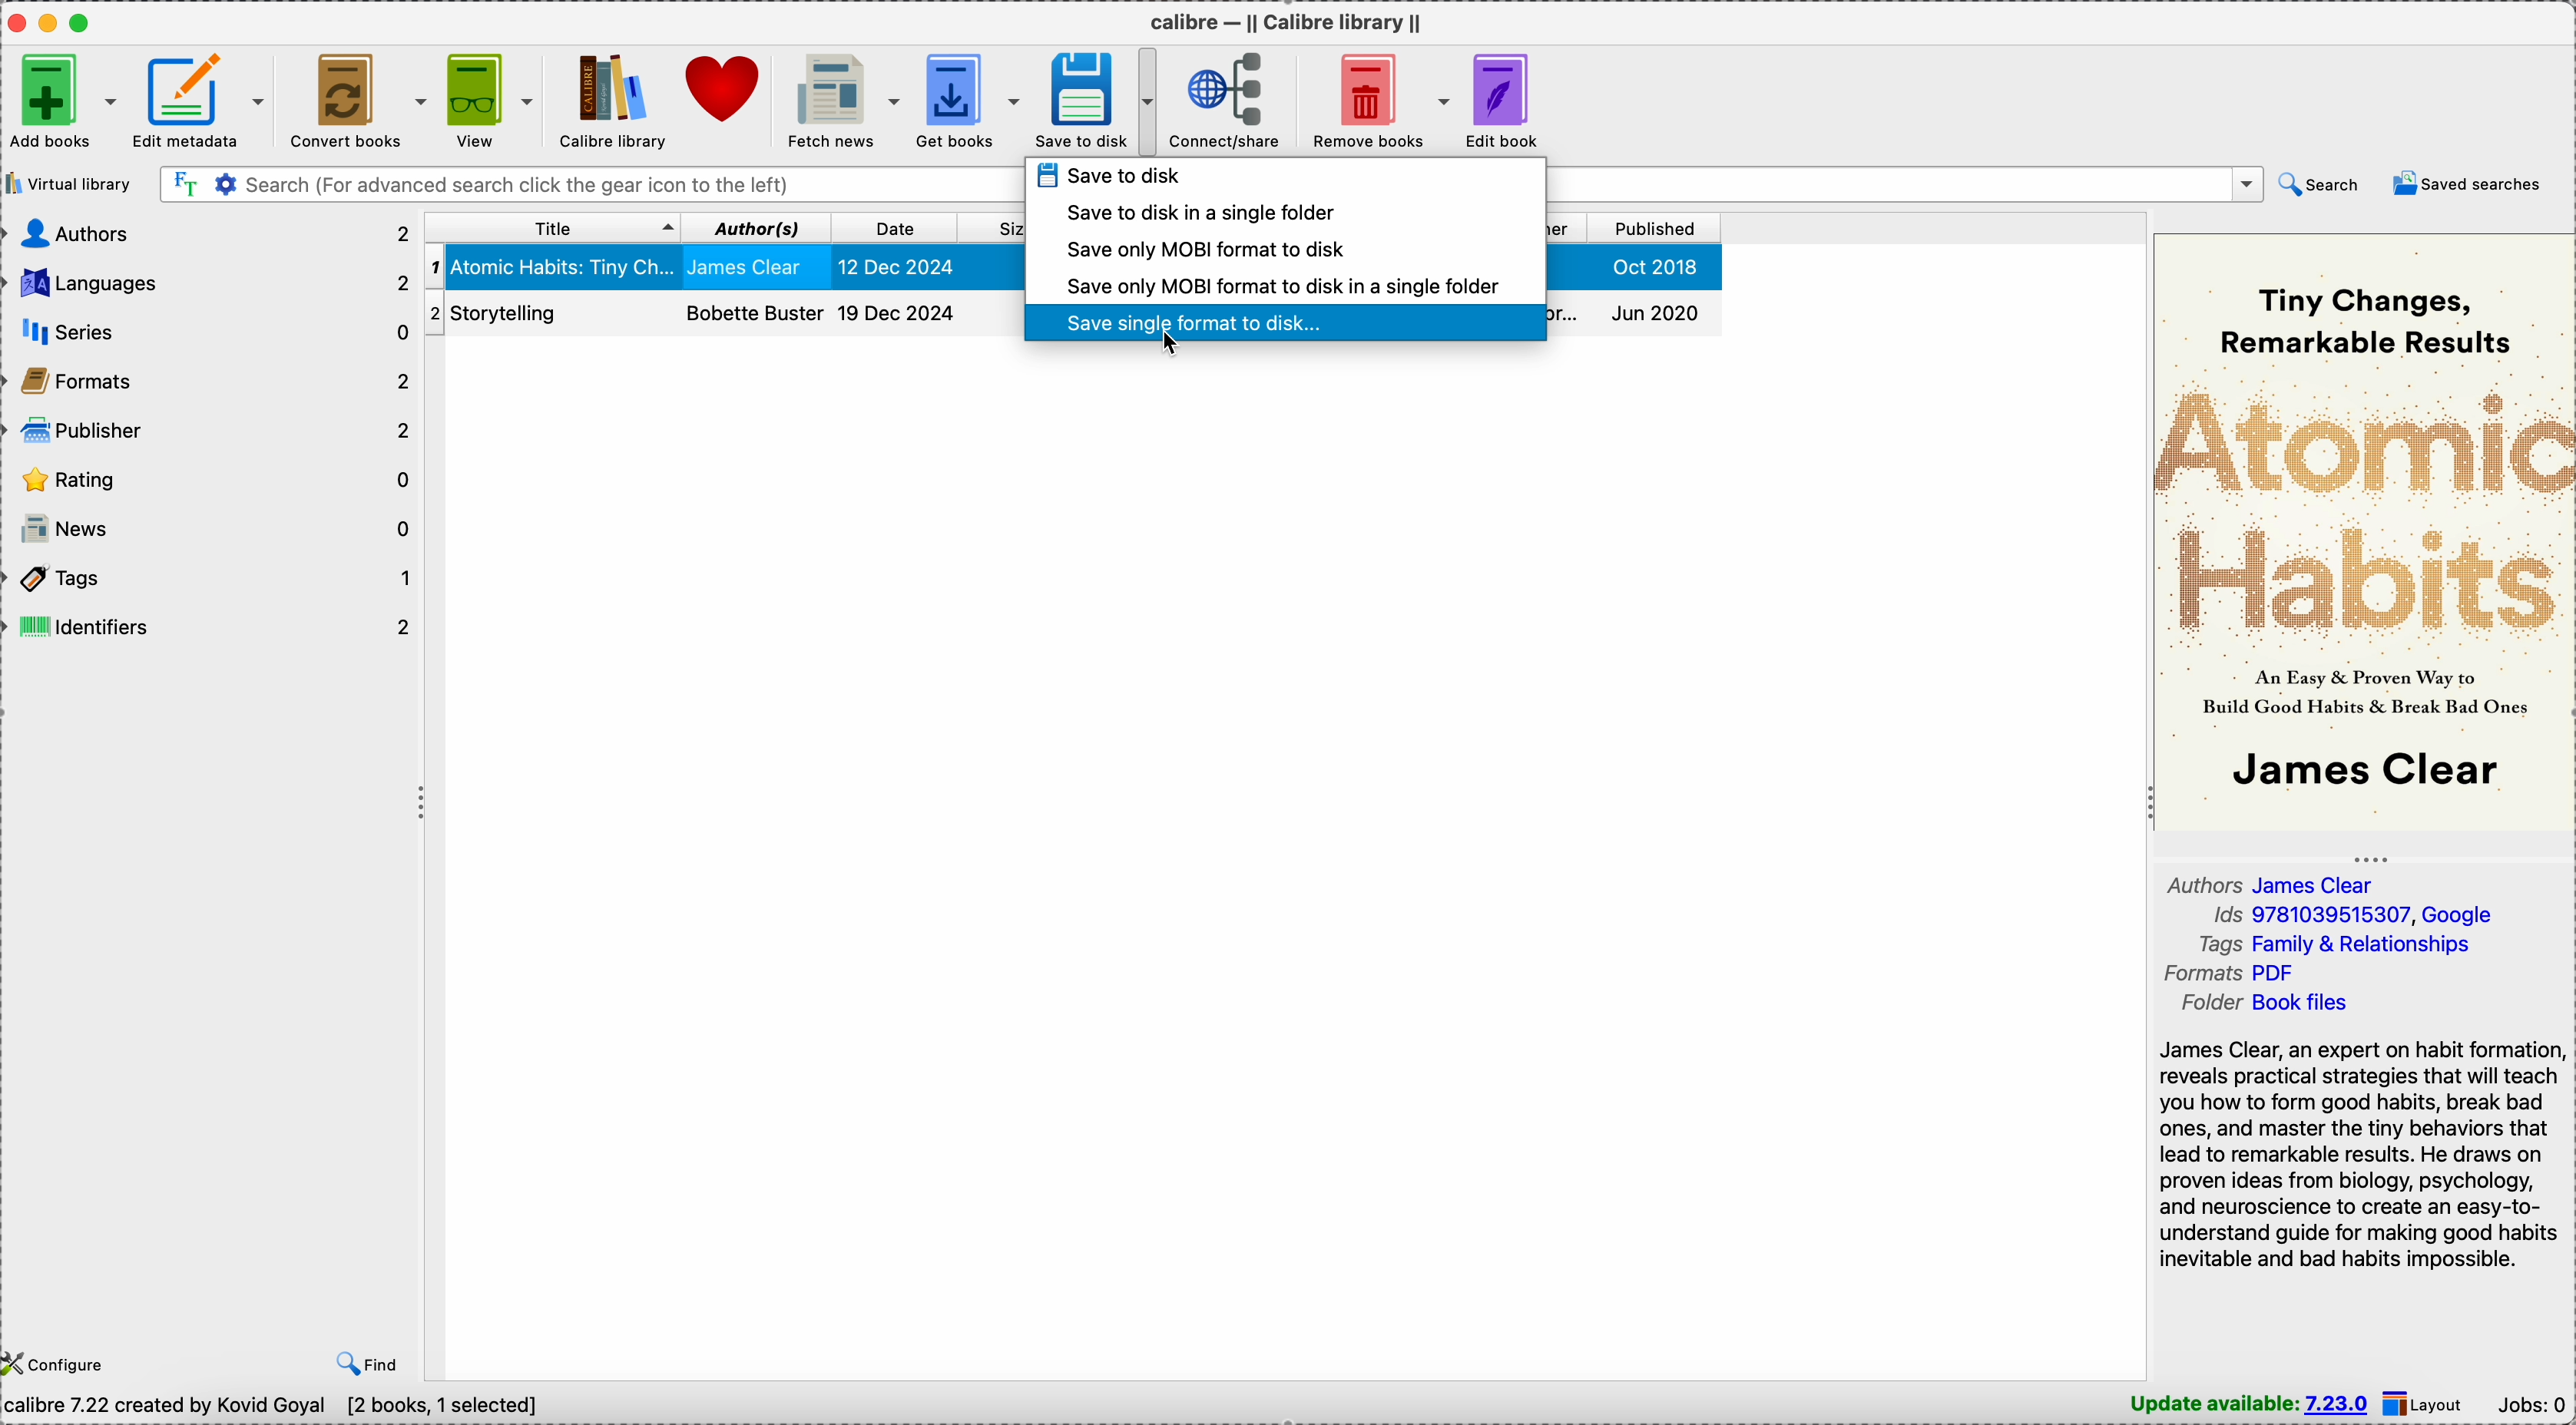 This screenshot has height=1425, width=2576. Describe the element at coordinates (2252, 1405) in the screenshot. I see `update available: 7.23.0` at that location.